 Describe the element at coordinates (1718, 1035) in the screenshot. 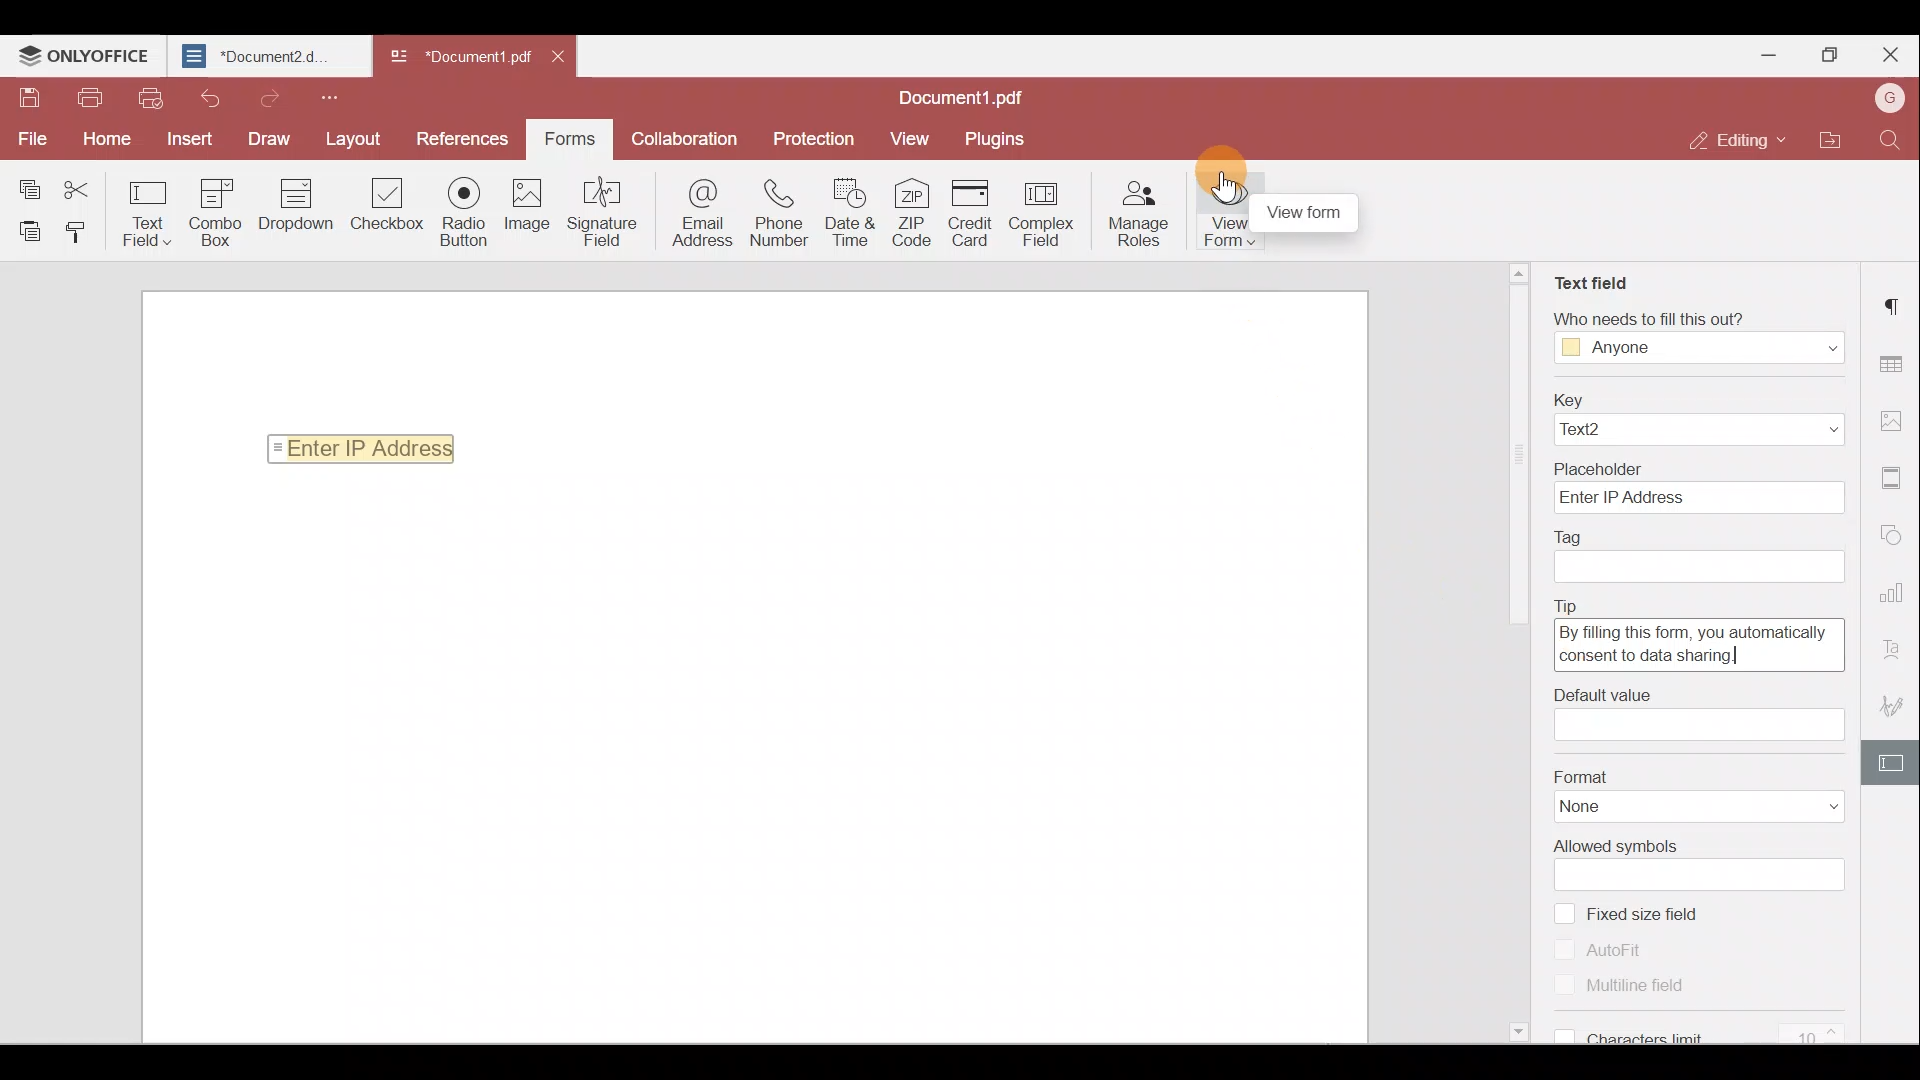

I see `Characters limit` at that location.